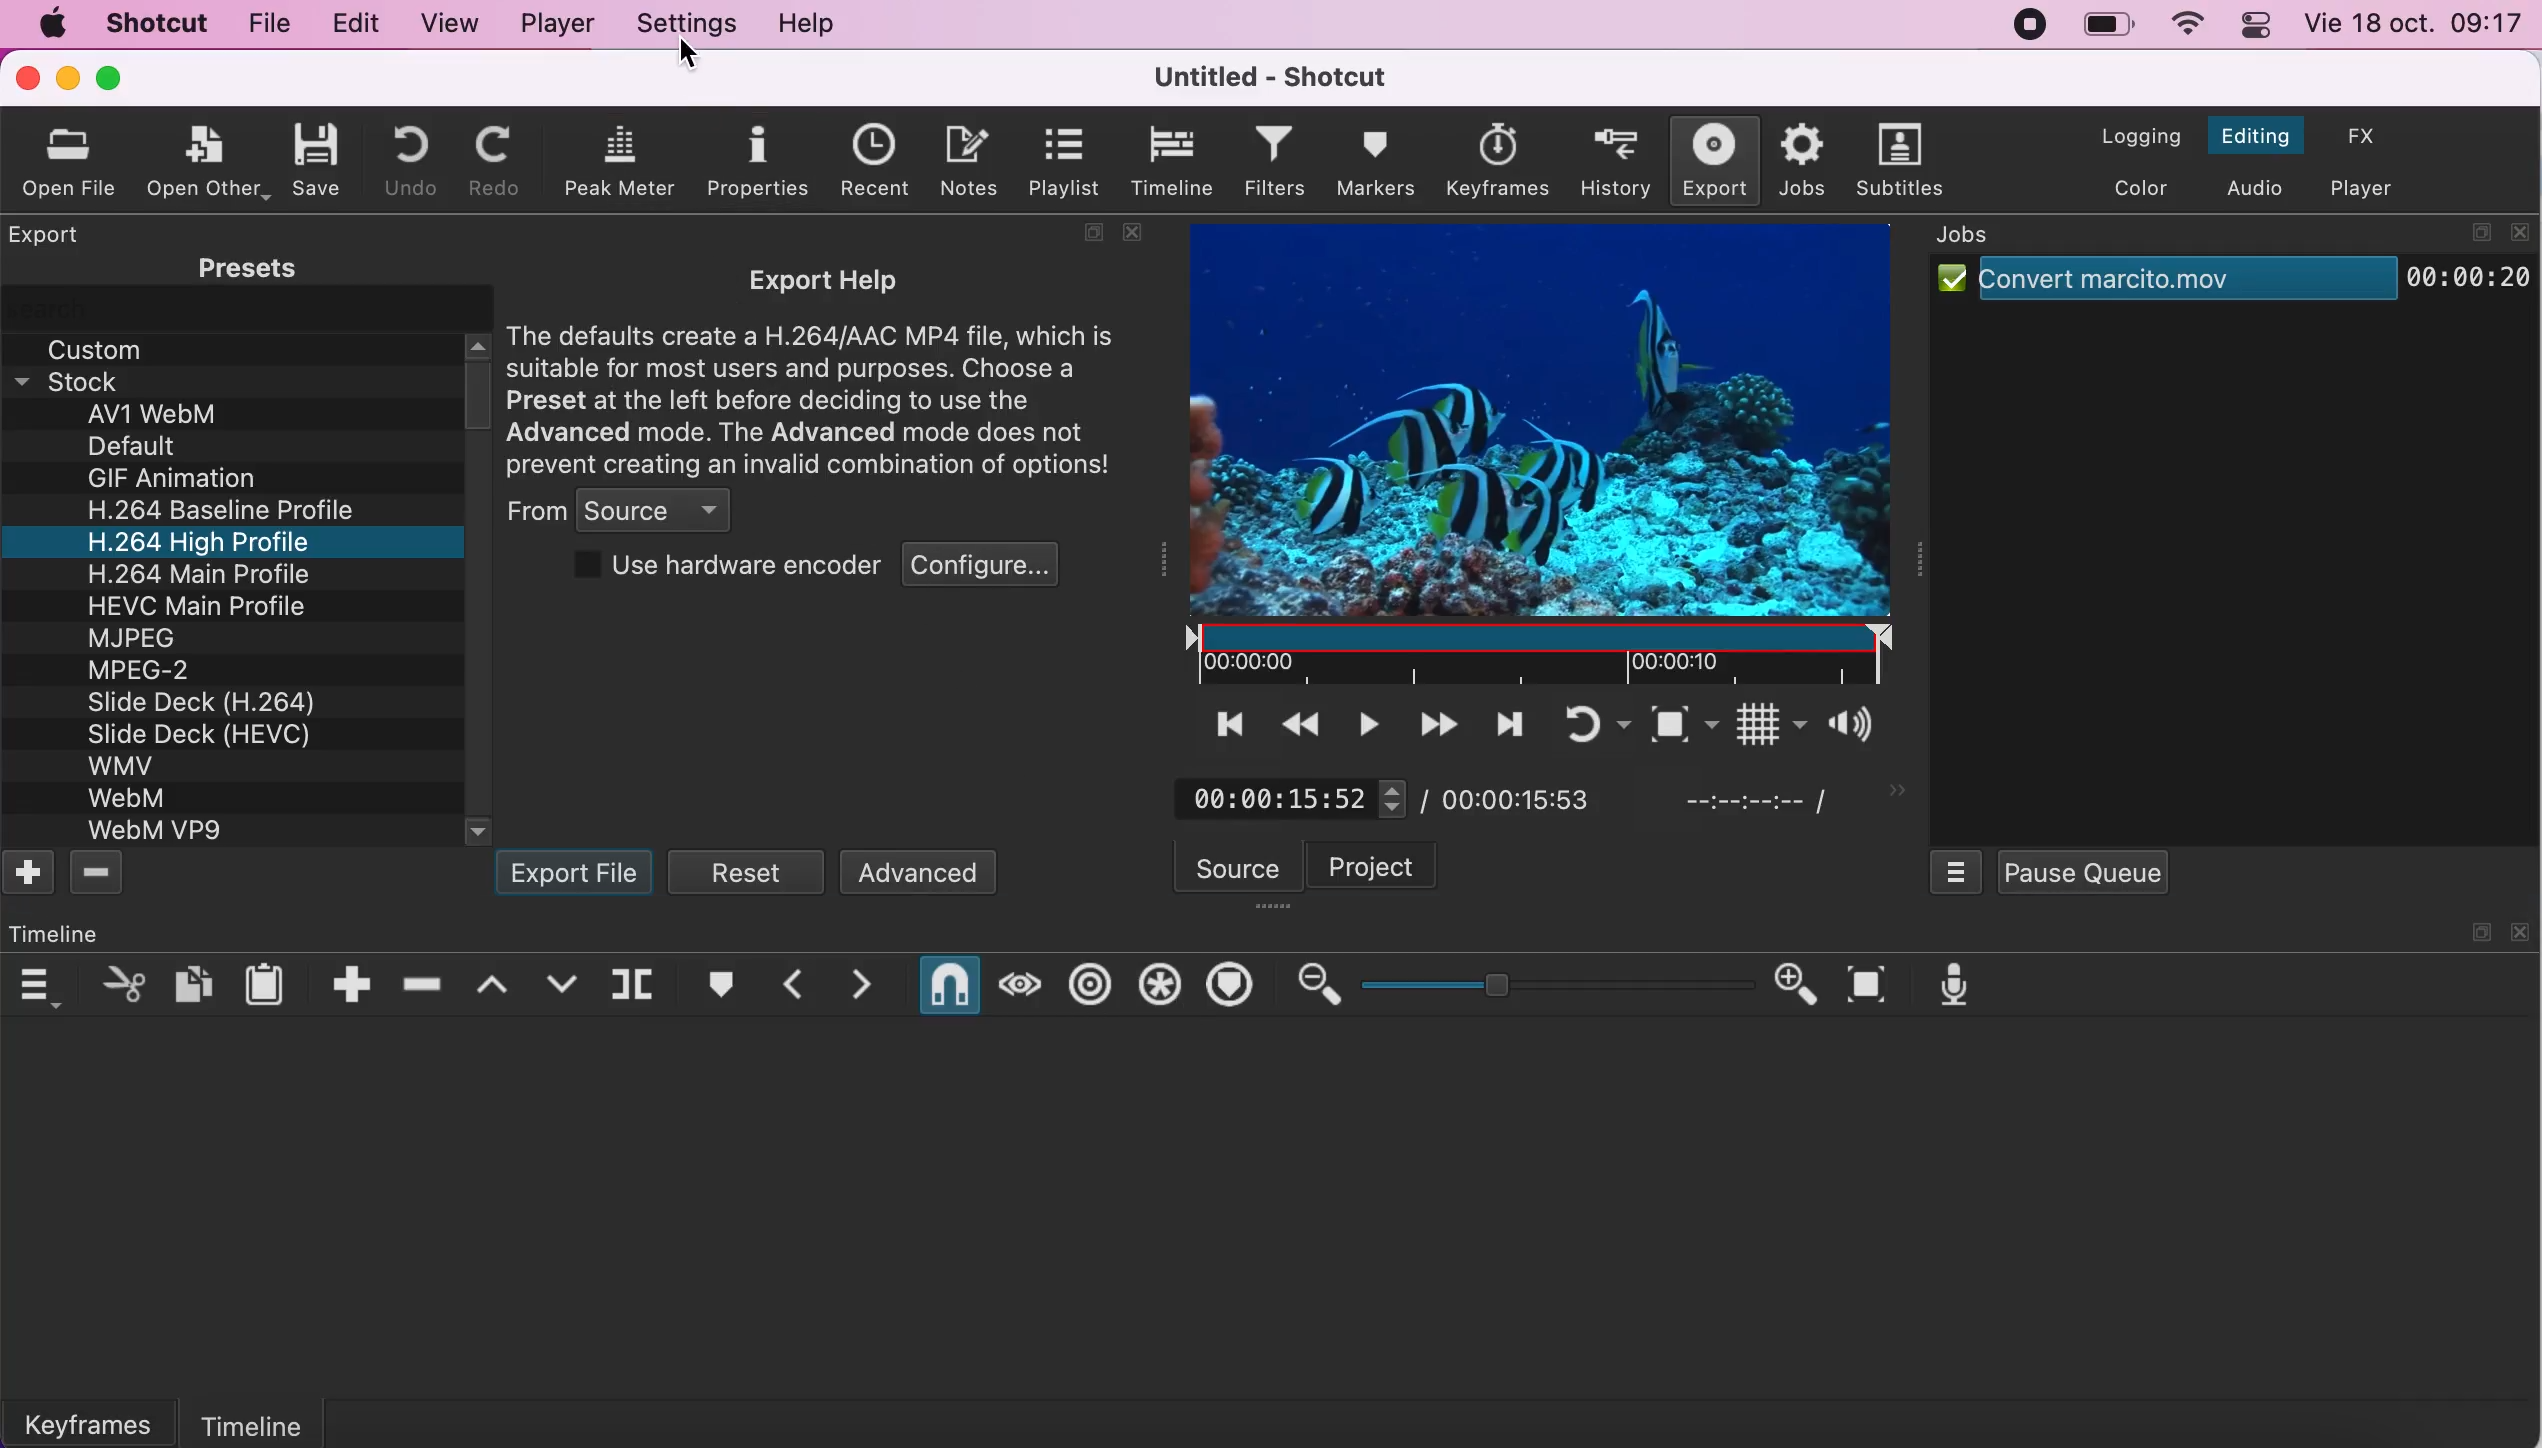 The width and height of the screenshot is (2542, 1448). What do you see at coordinates (2129, 137) in the screenshot?
I see `switch to the logging layout` at bounding box center [2129, 137].